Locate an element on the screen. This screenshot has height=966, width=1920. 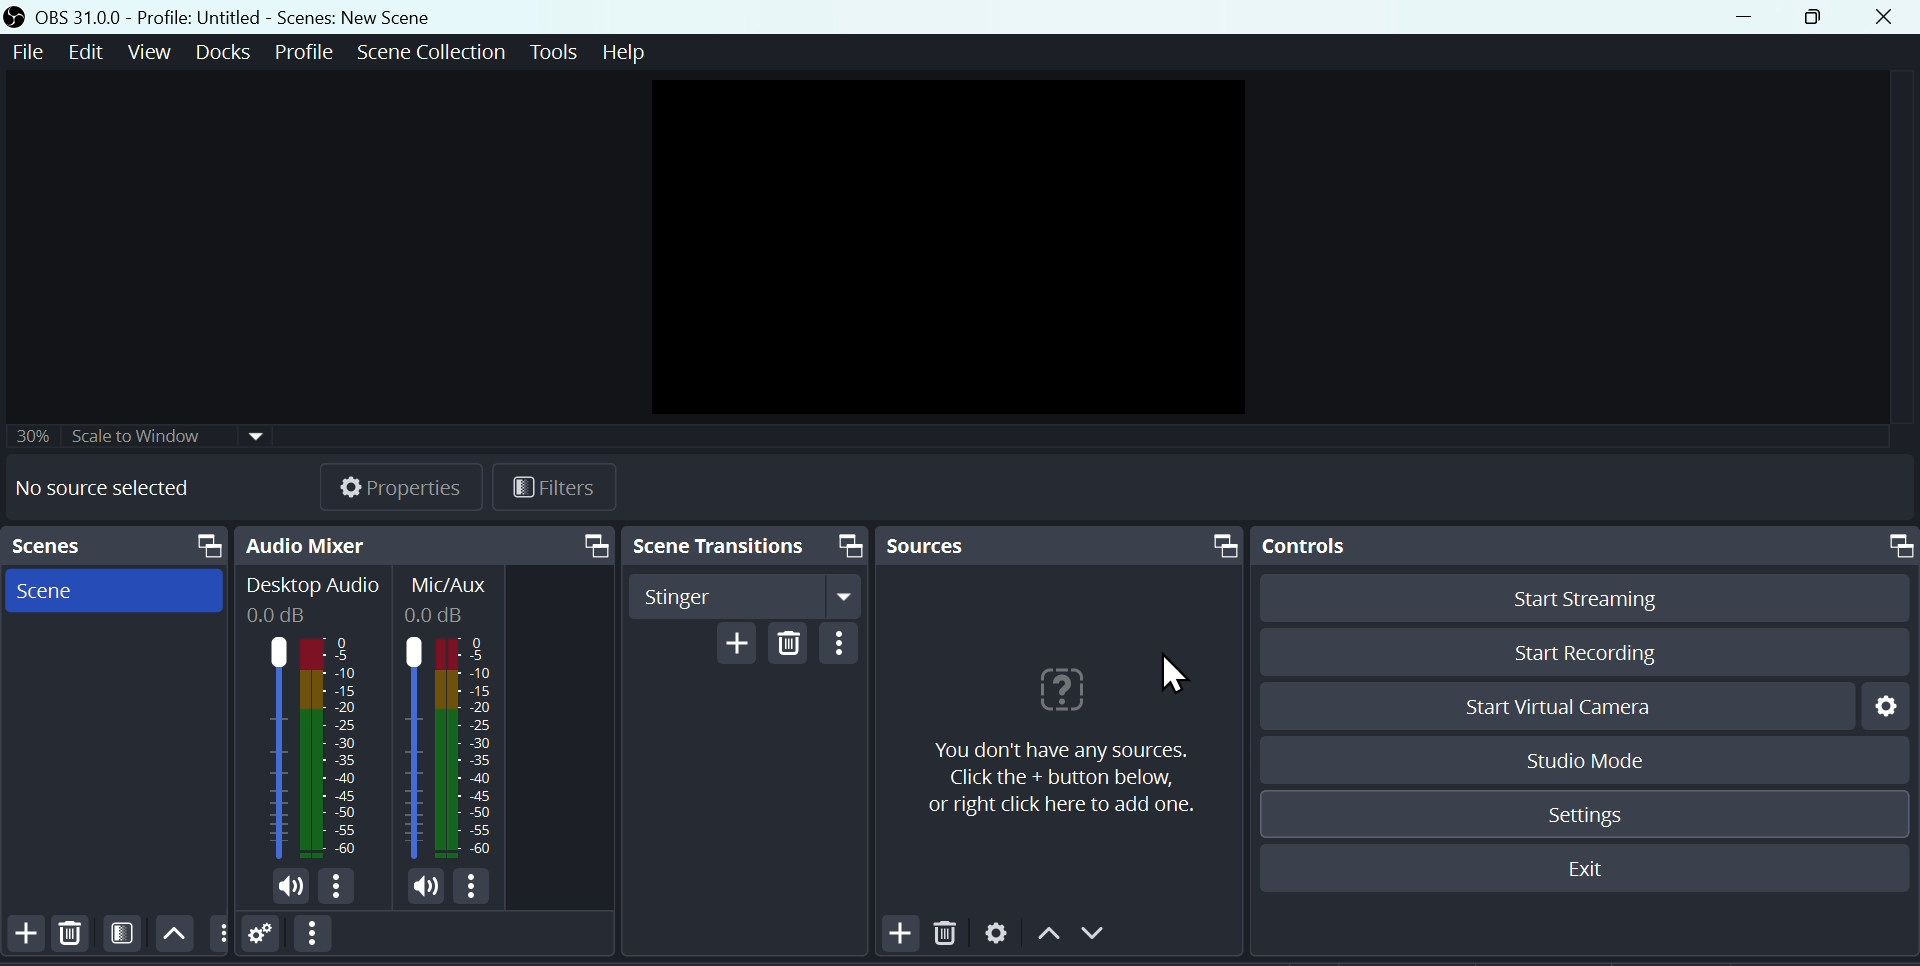
Settings is located at coordinates (1001, 935).